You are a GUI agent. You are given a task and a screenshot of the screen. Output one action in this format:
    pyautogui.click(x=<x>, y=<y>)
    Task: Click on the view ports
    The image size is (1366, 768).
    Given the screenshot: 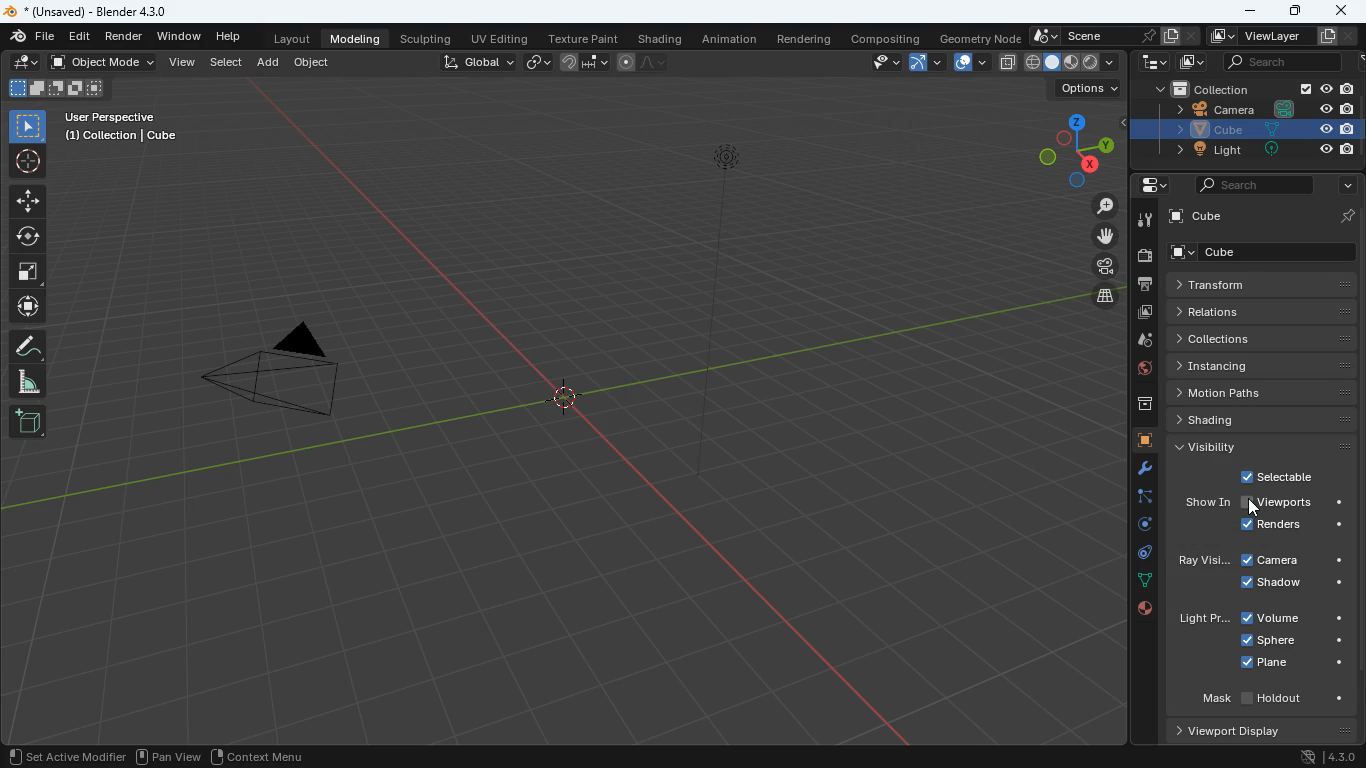 What is the action you would take?
    pyautogui.click(x=1284, y=504)
    